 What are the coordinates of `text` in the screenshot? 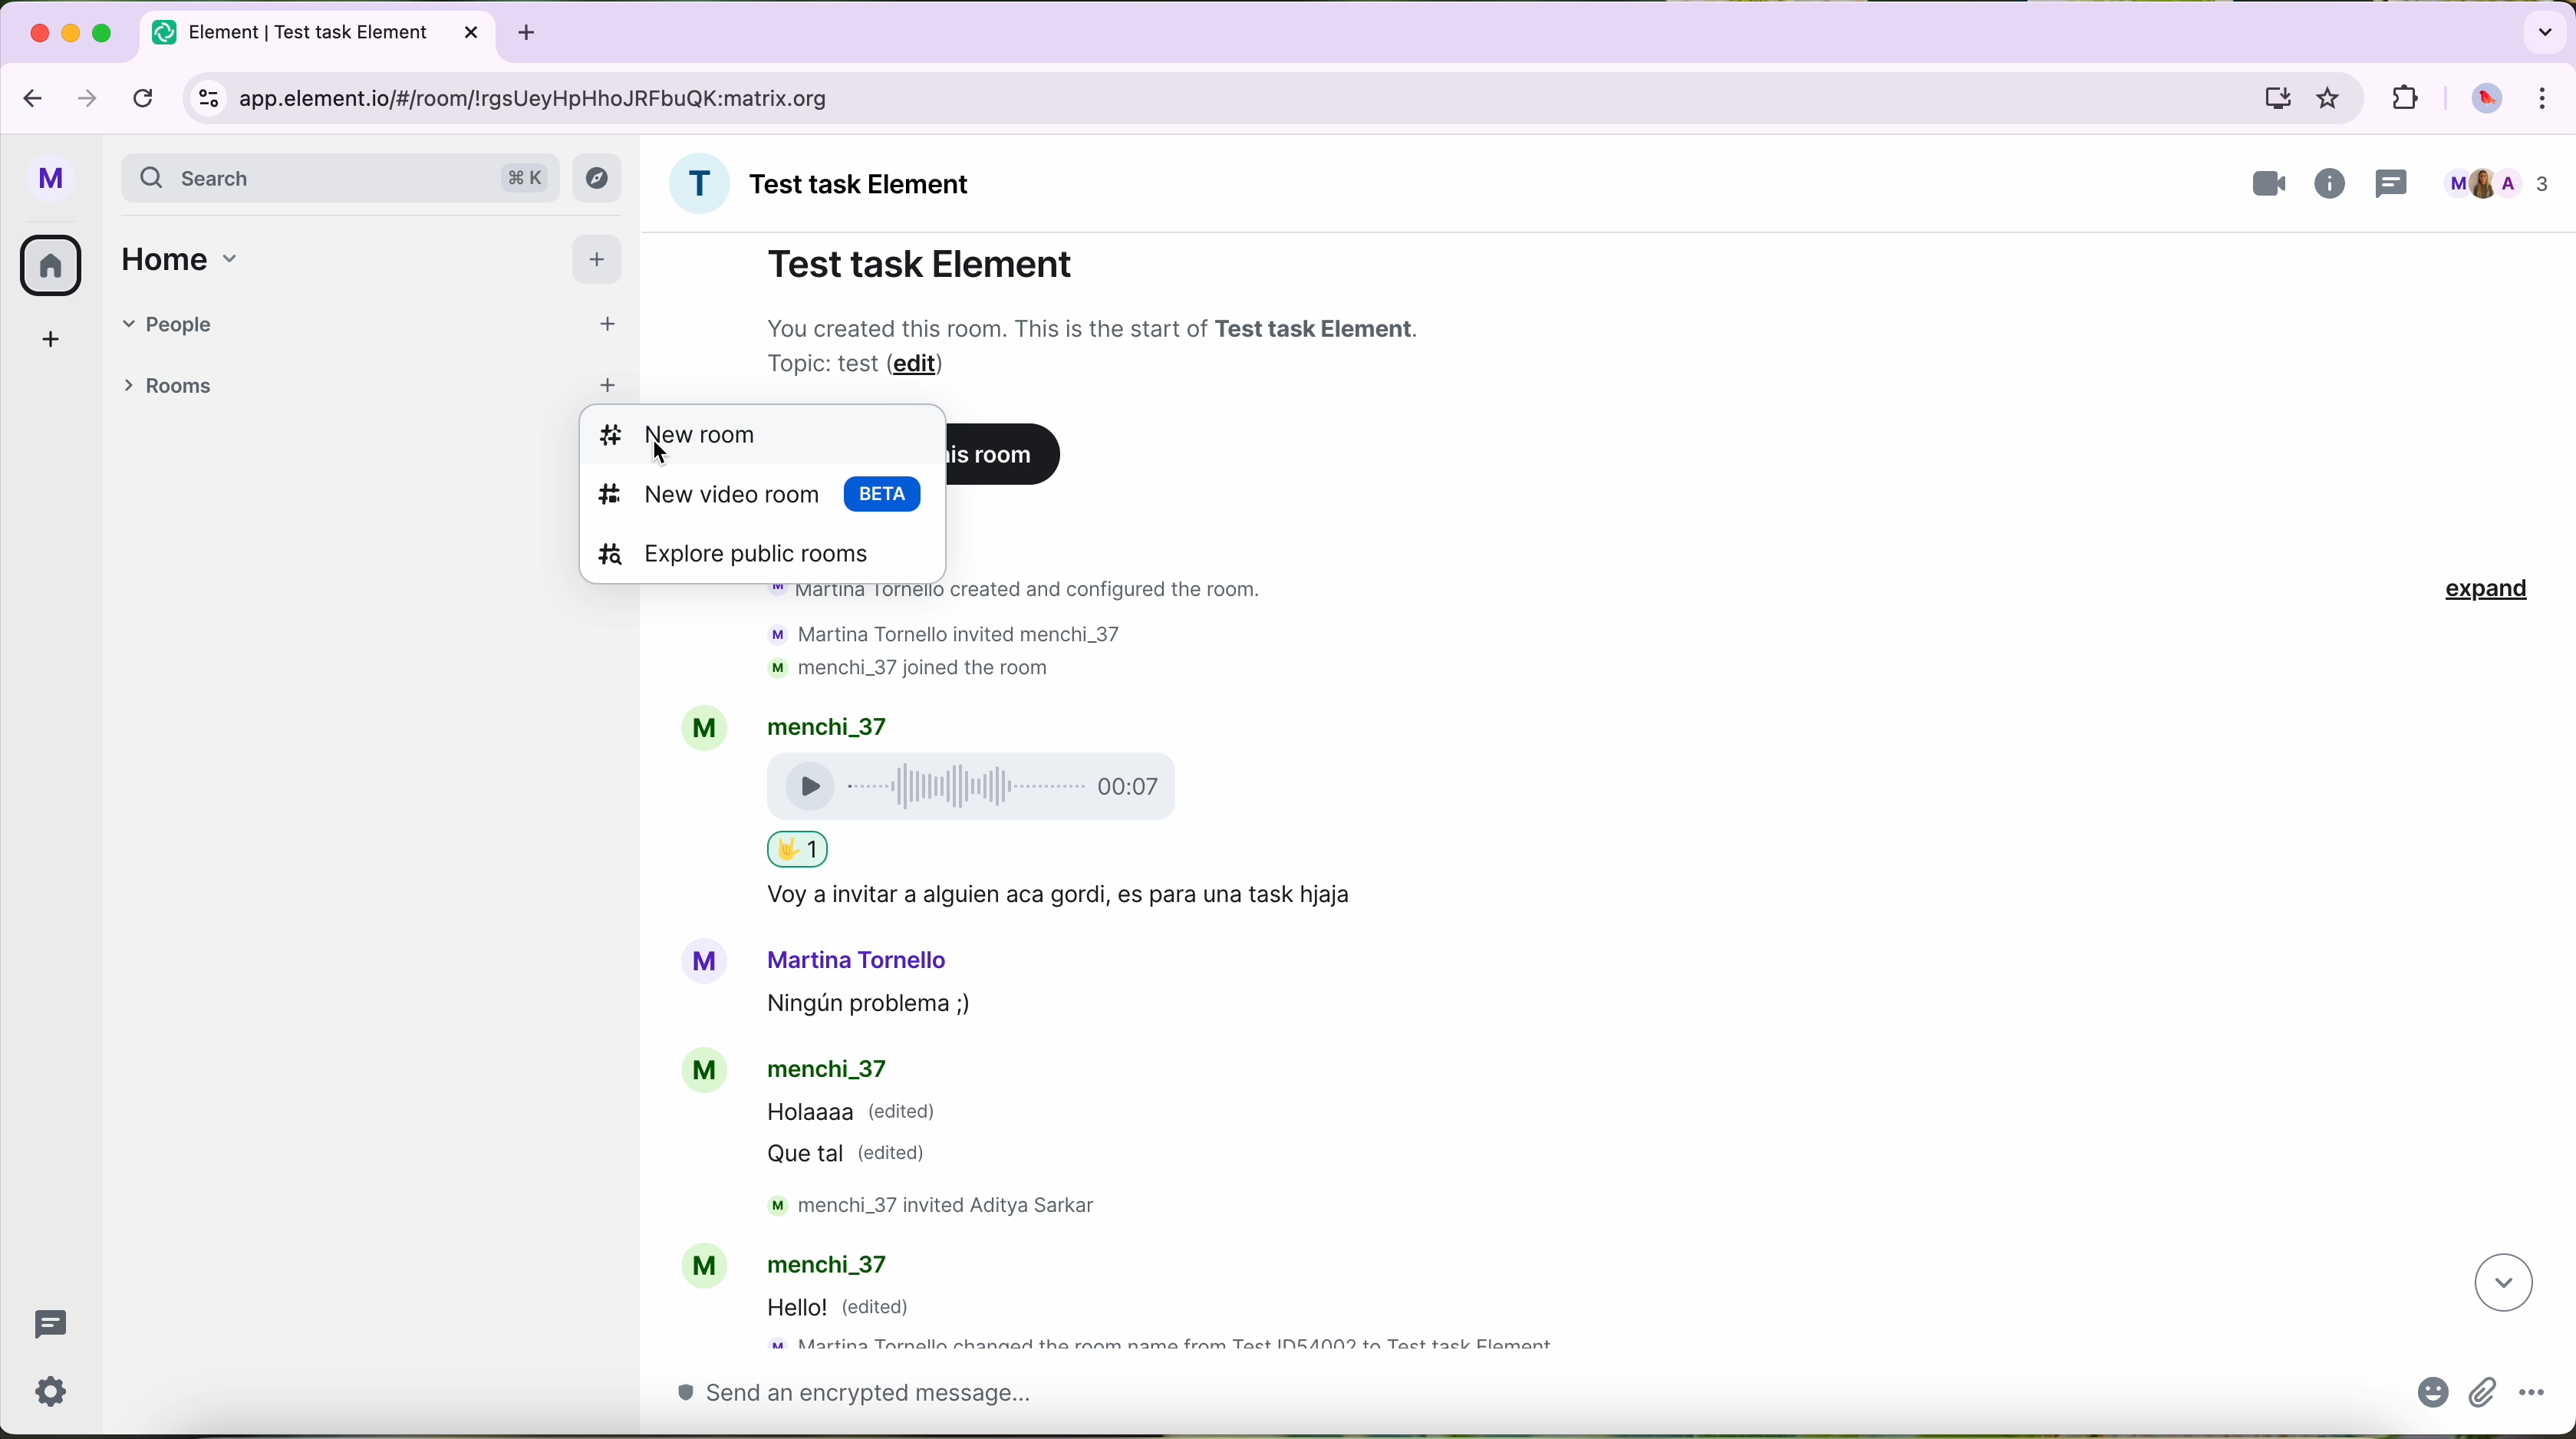 It's located at (1083, 897).